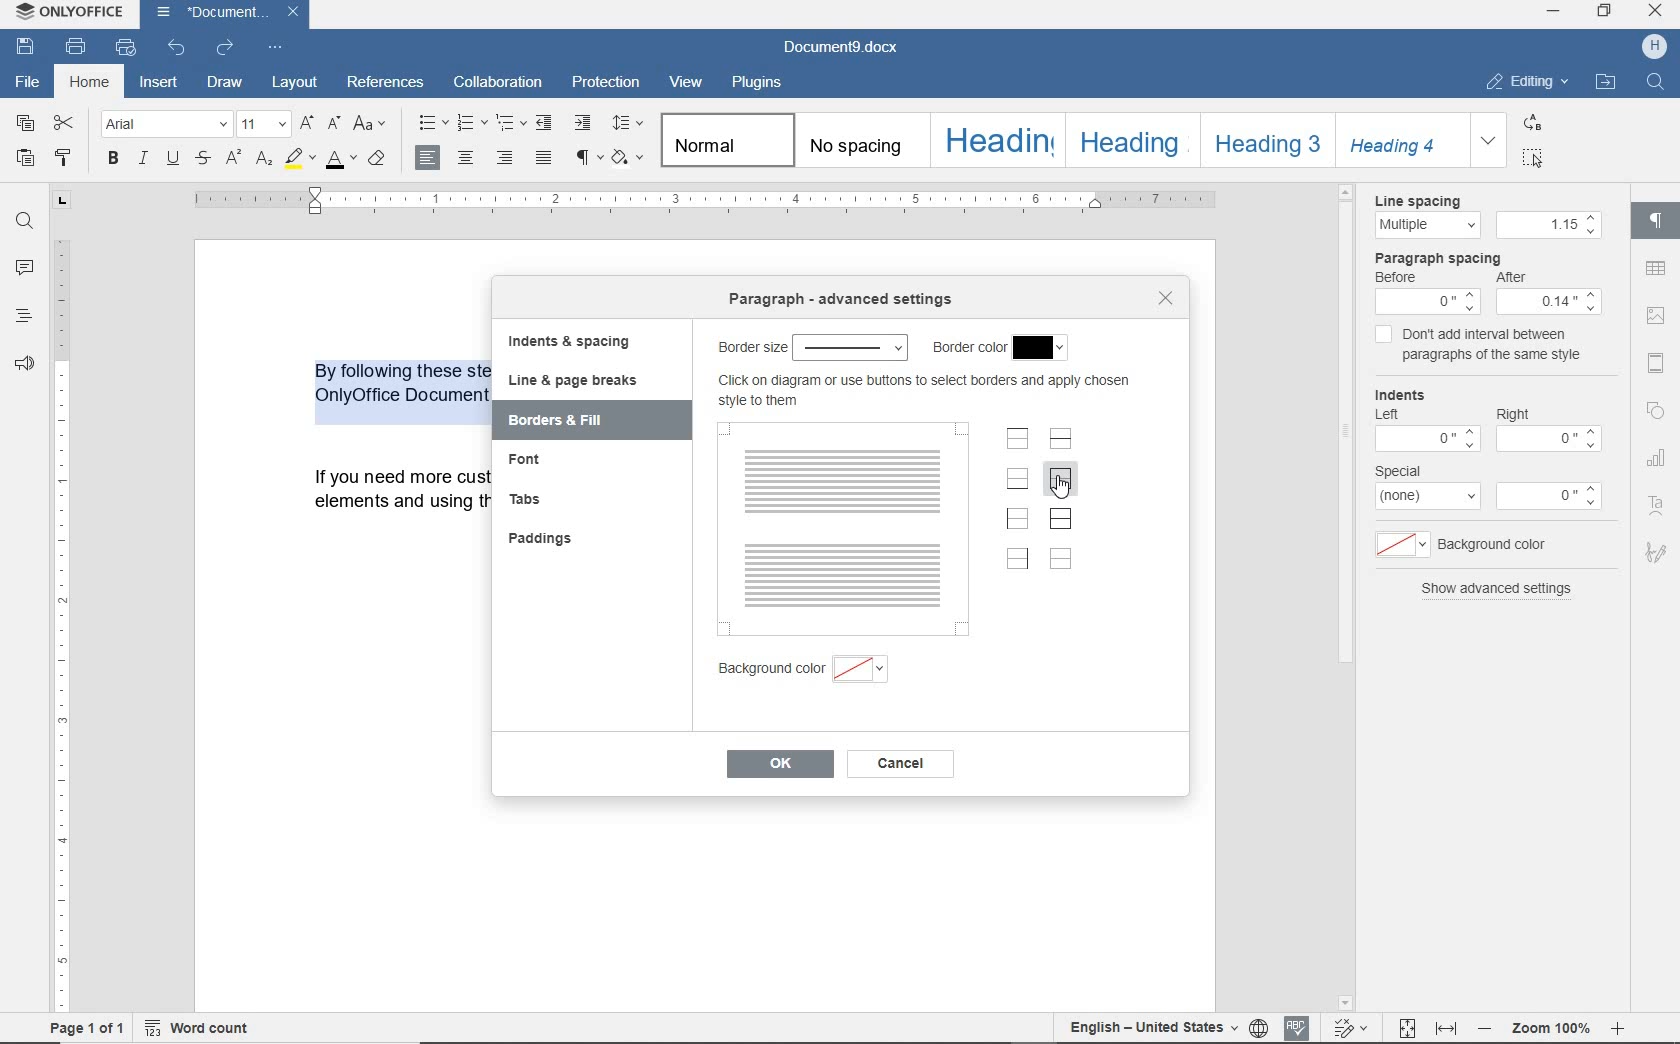 This screenshot has width=1680, height=1044. What do you see at coordinates (1060, 518) in the screenshot?
I see `set outer border and inner lines` at bounding box center [1060, 518].